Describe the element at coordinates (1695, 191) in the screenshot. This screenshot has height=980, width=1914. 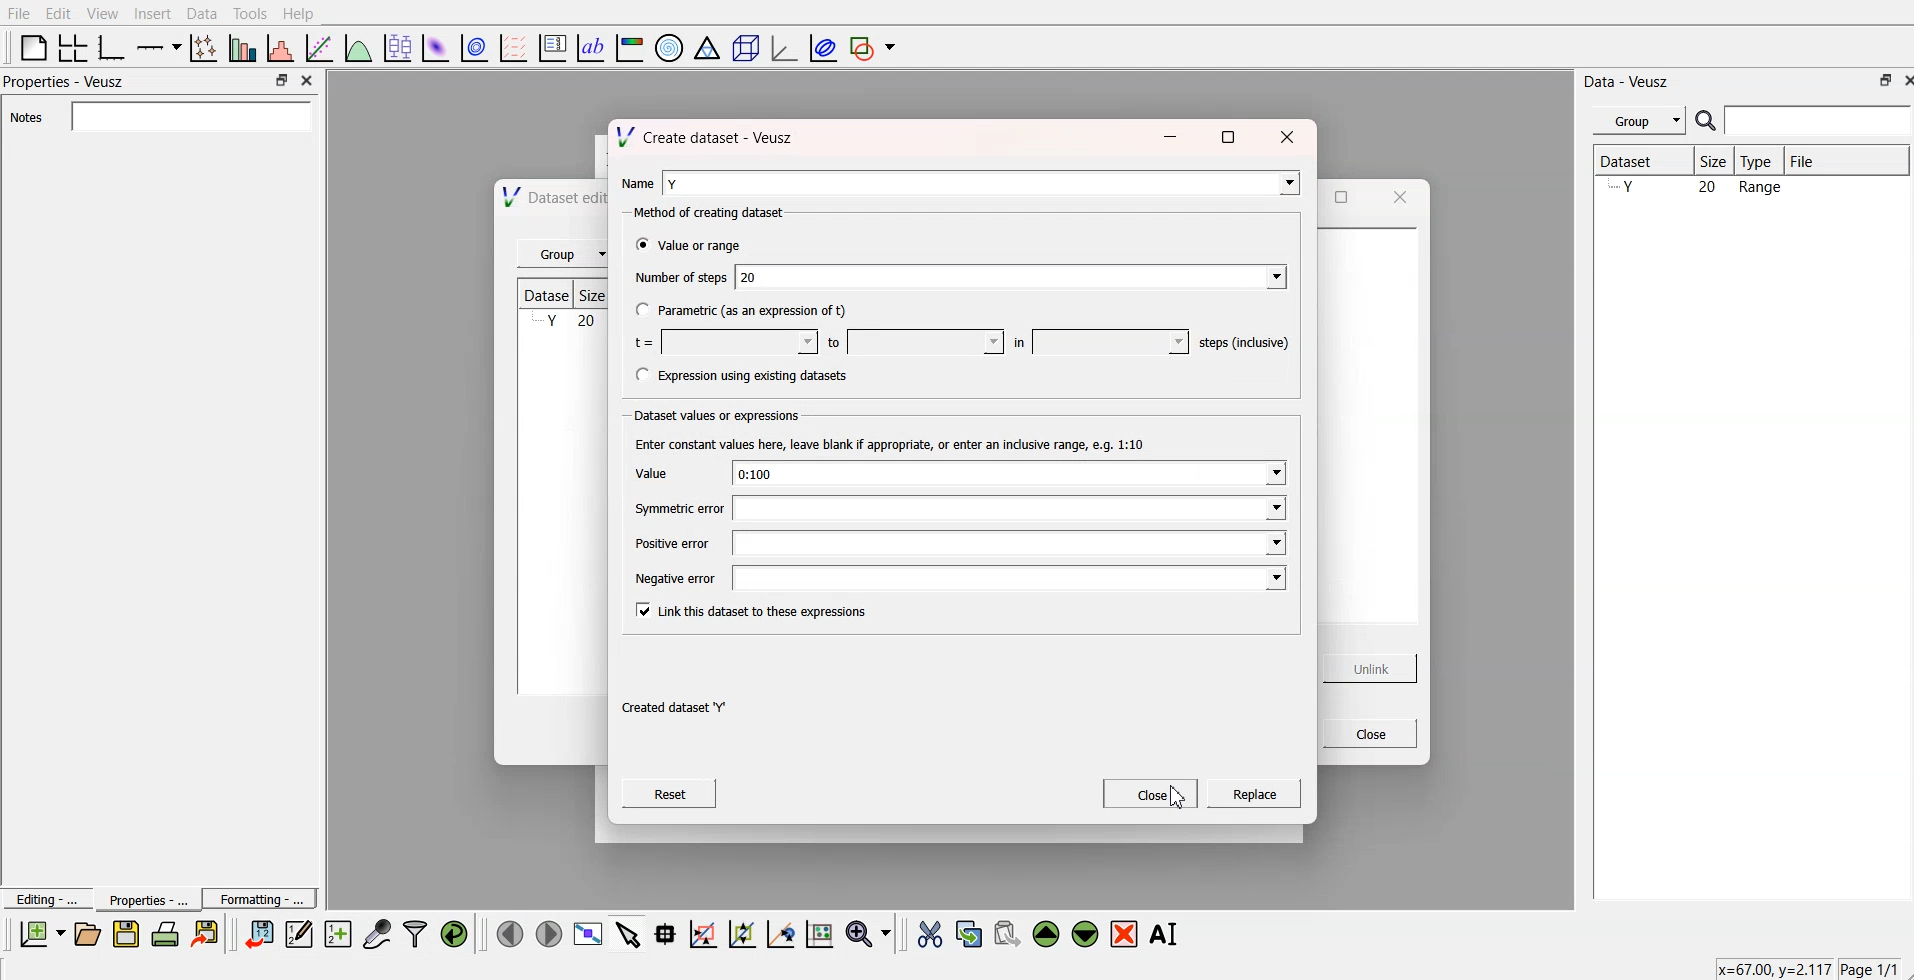
I see `y 20 range` at that location.